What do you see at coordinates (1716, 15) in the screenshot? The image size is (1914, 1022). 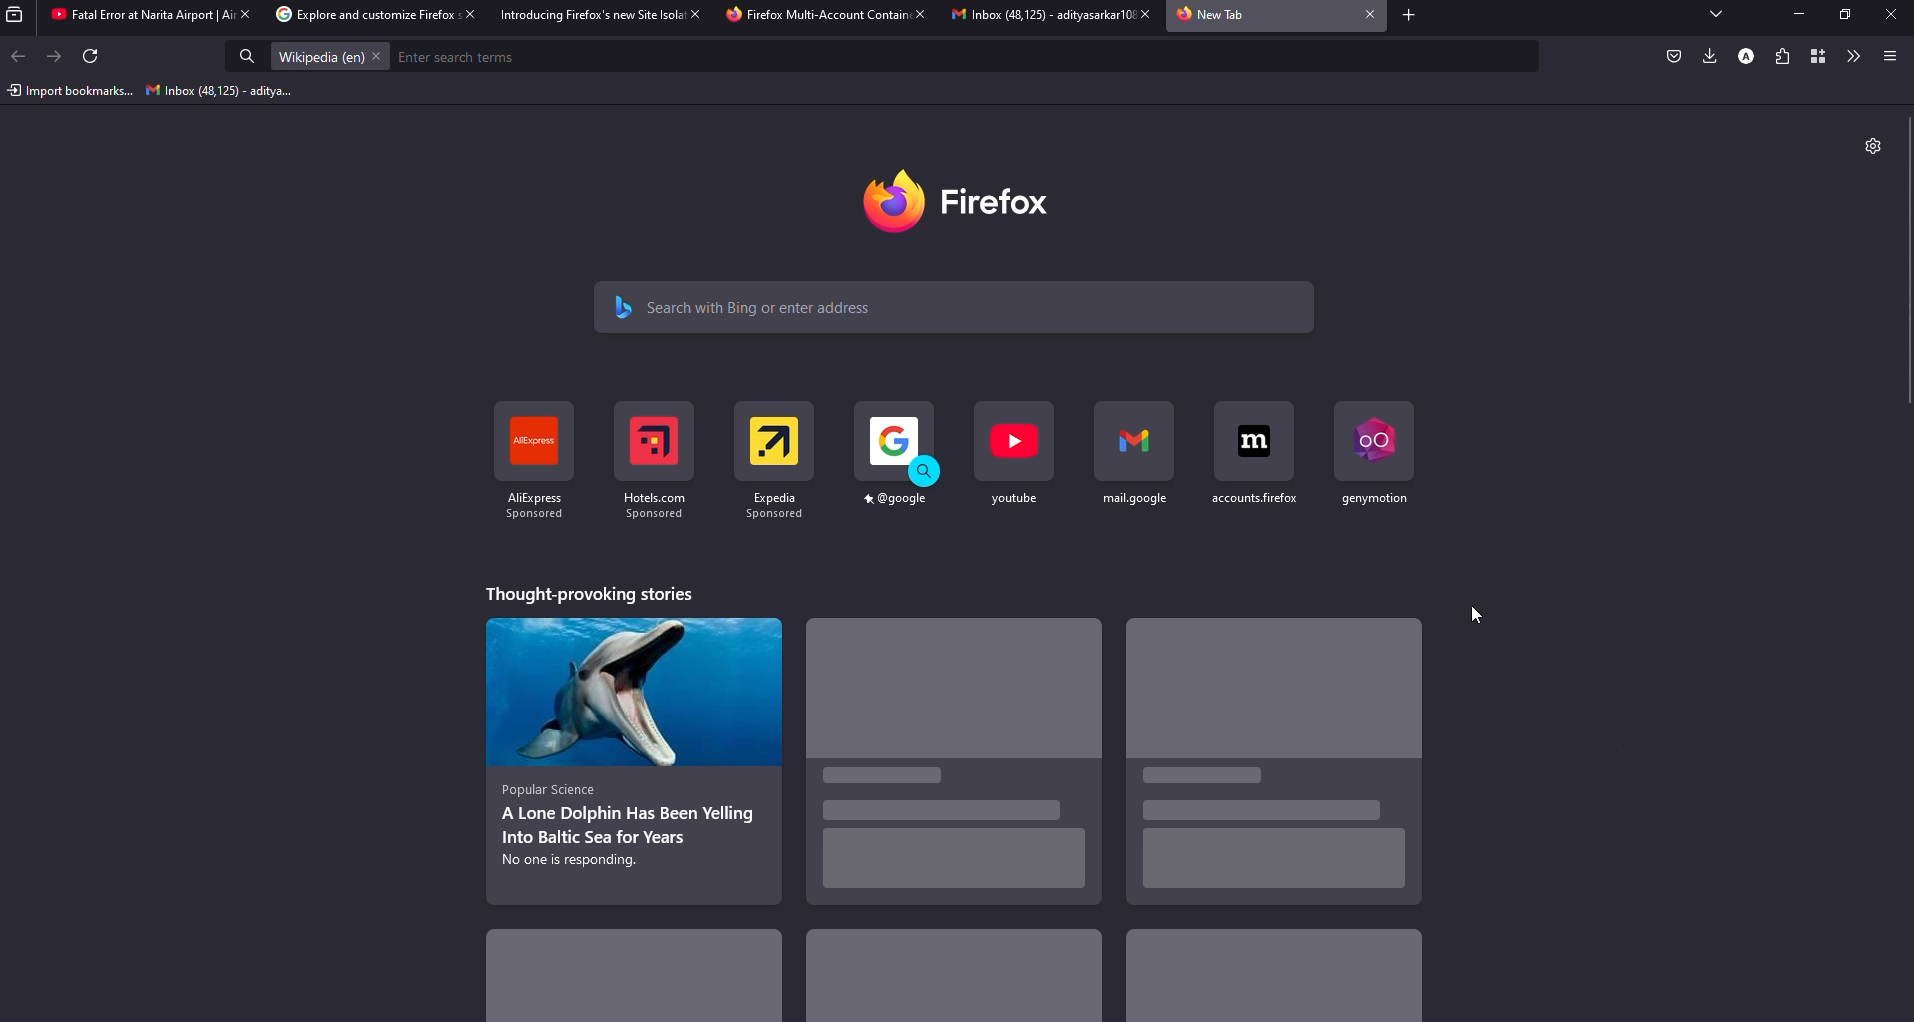 I see `tabs` at bounding box center [1716, 15].